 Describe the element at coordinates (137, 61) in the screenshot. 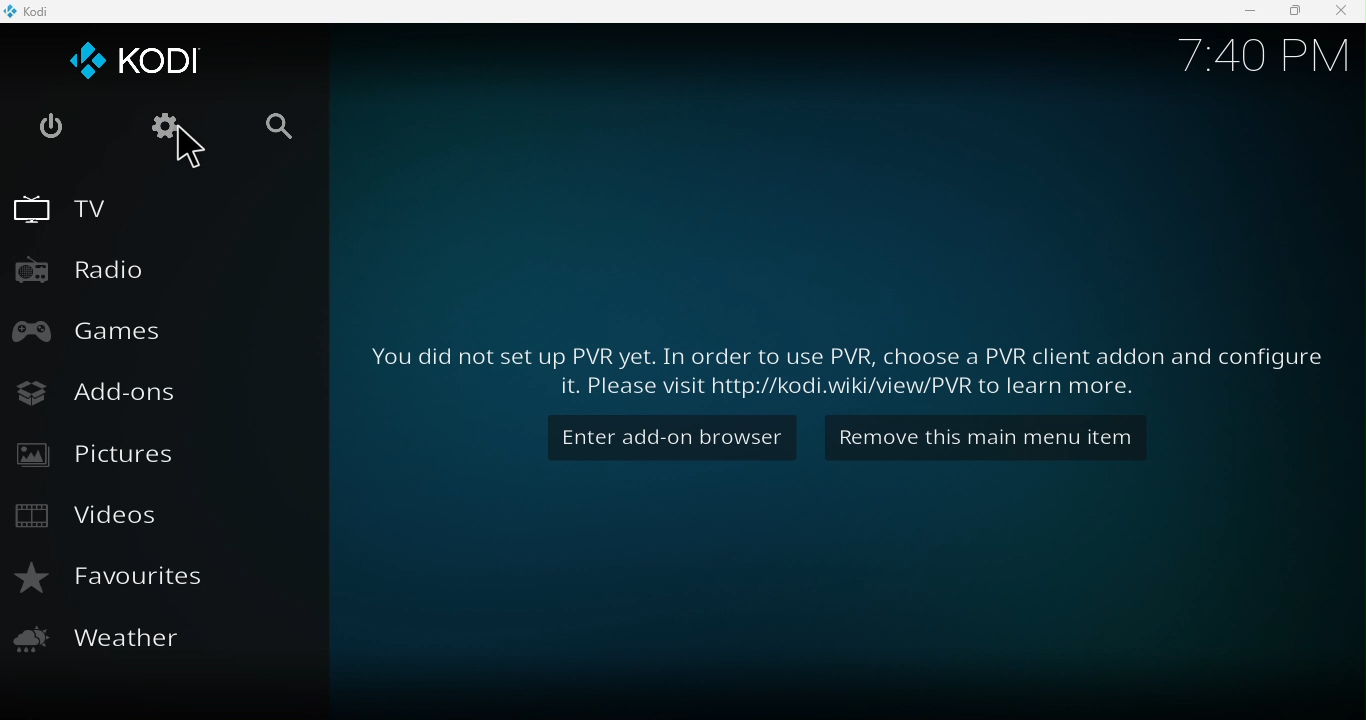

I see `Kodi icon` at that location.